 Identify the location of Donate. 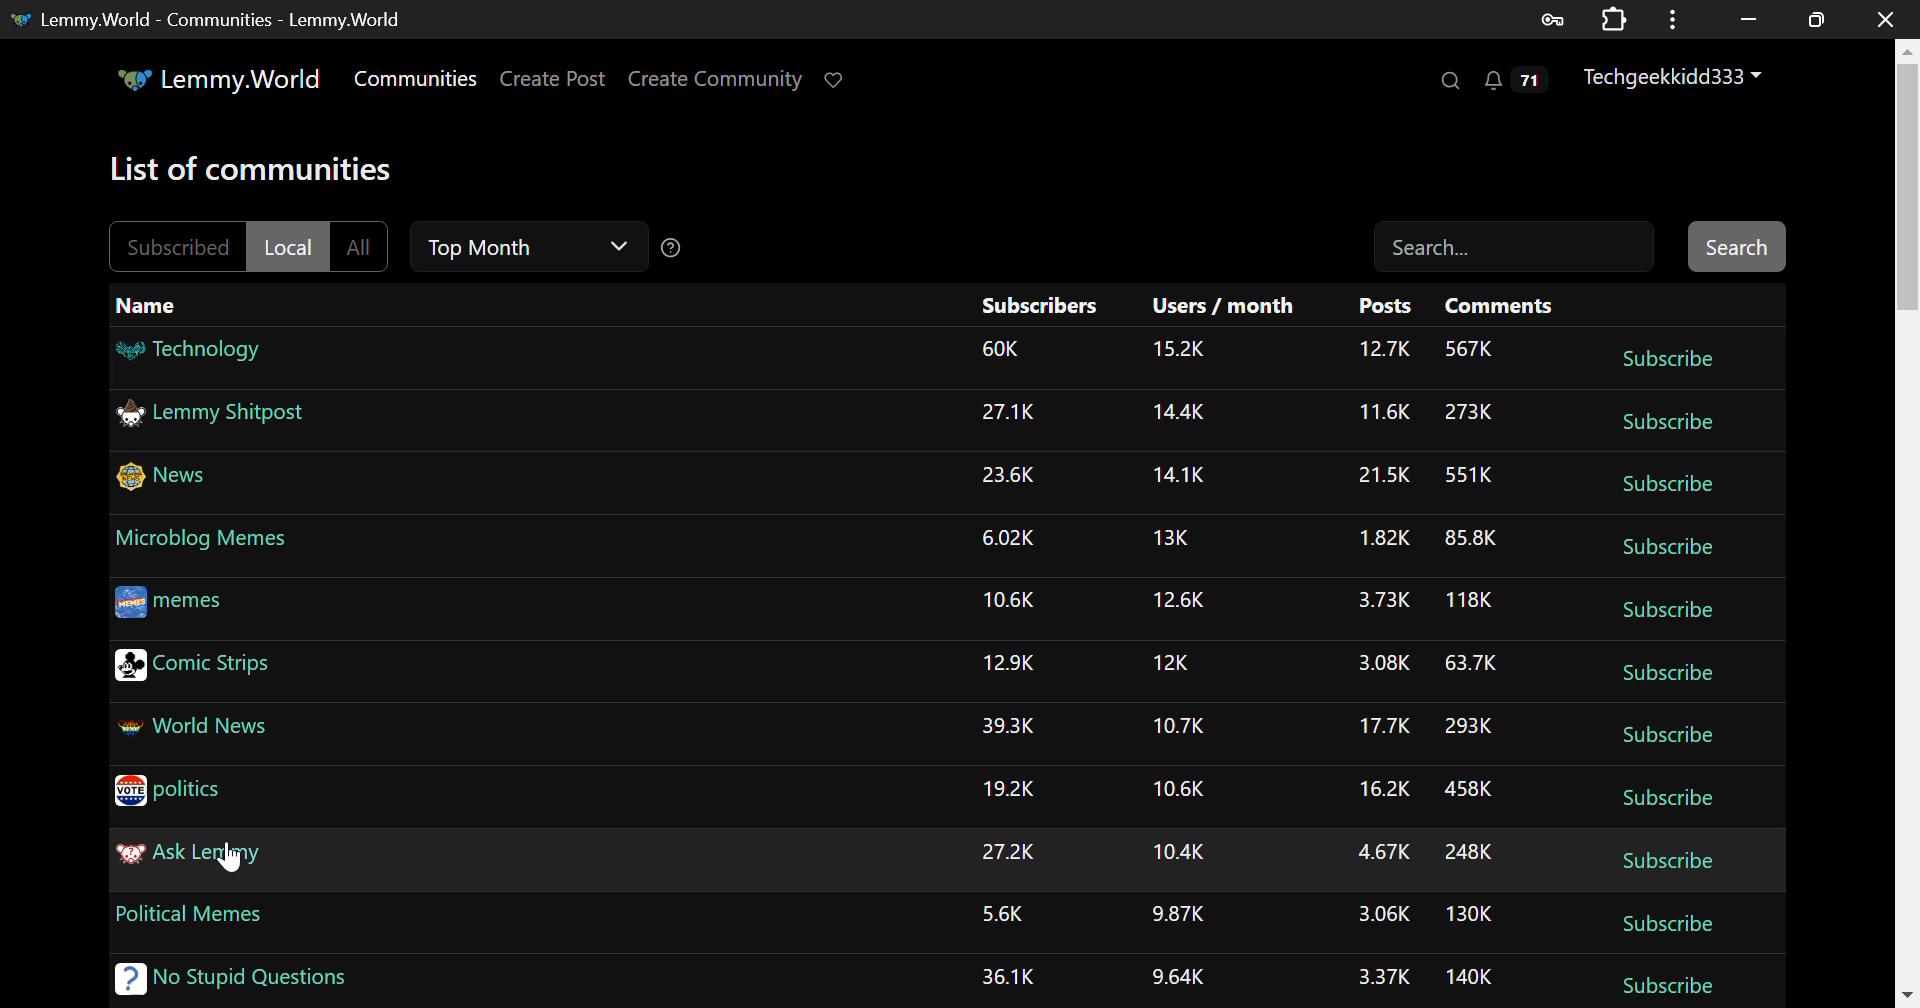
(842, 81).